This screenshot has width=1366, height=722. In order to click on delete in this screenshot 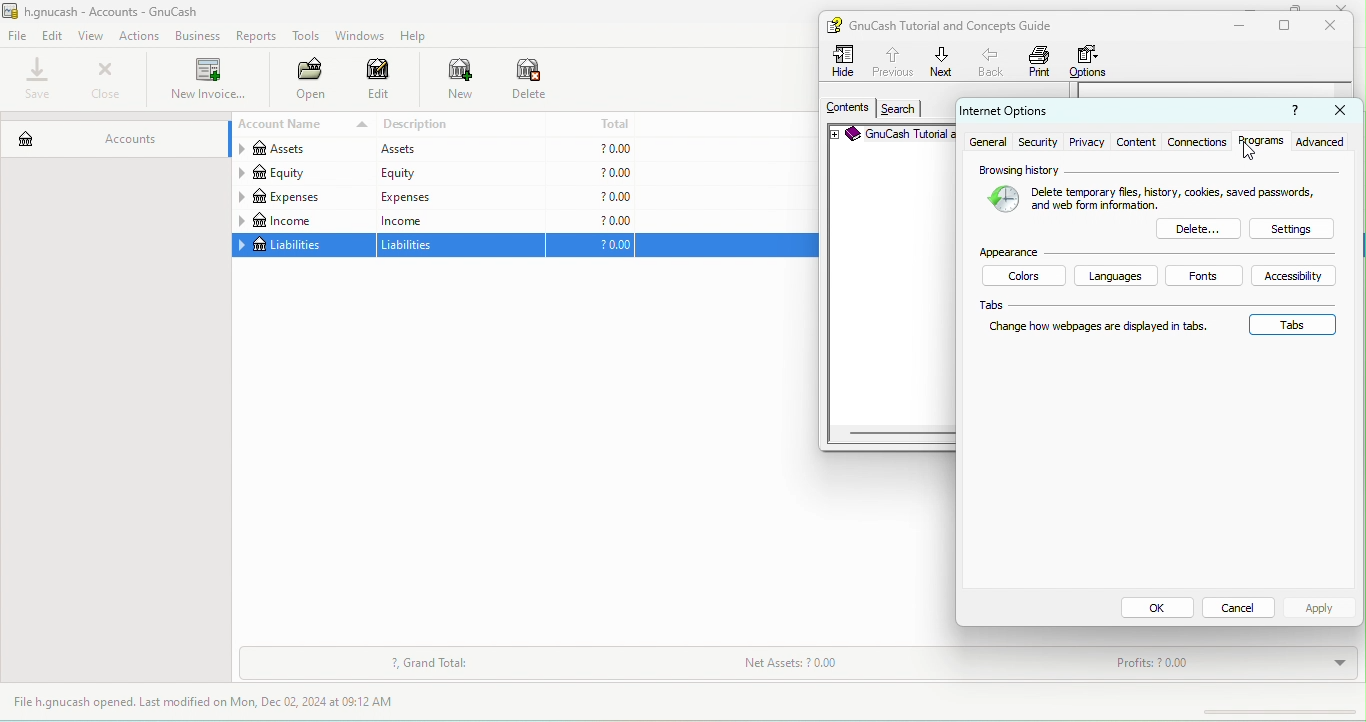, I will do `click(531, 81)`.